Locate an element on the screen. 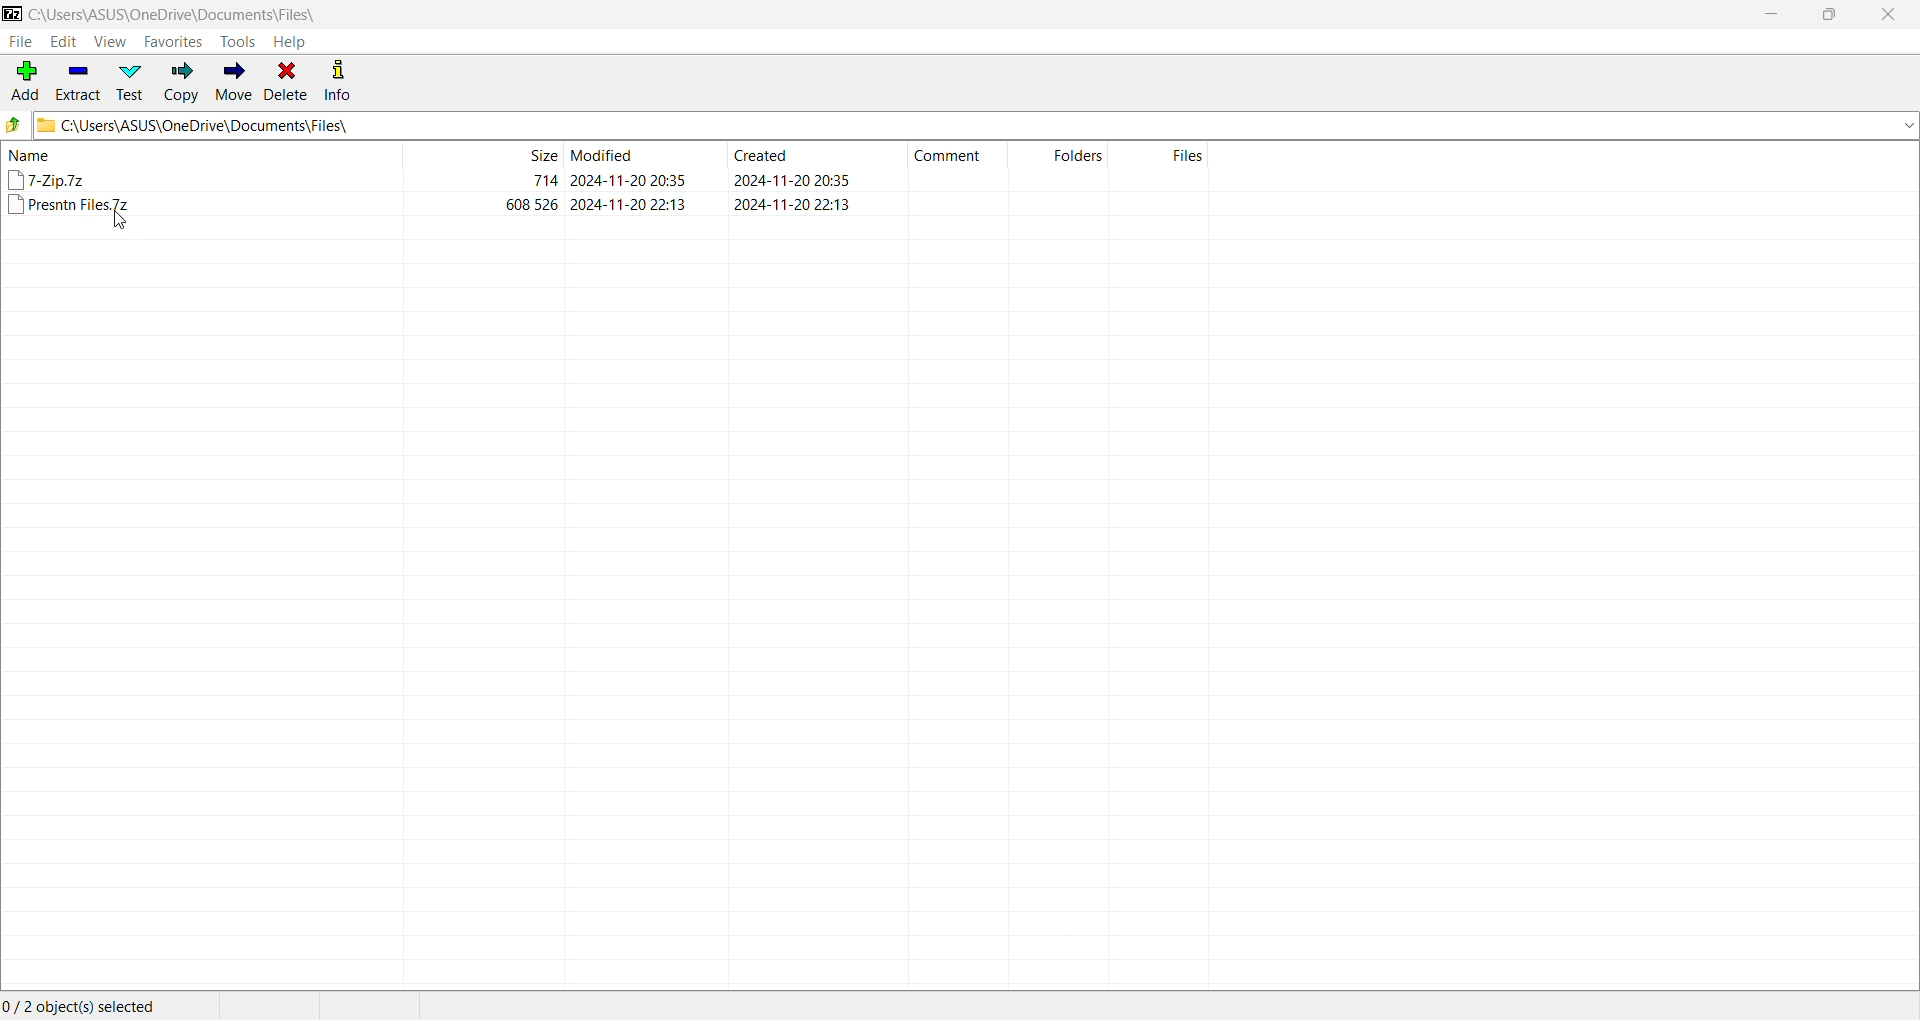  size is located at coordinates (540, 154).